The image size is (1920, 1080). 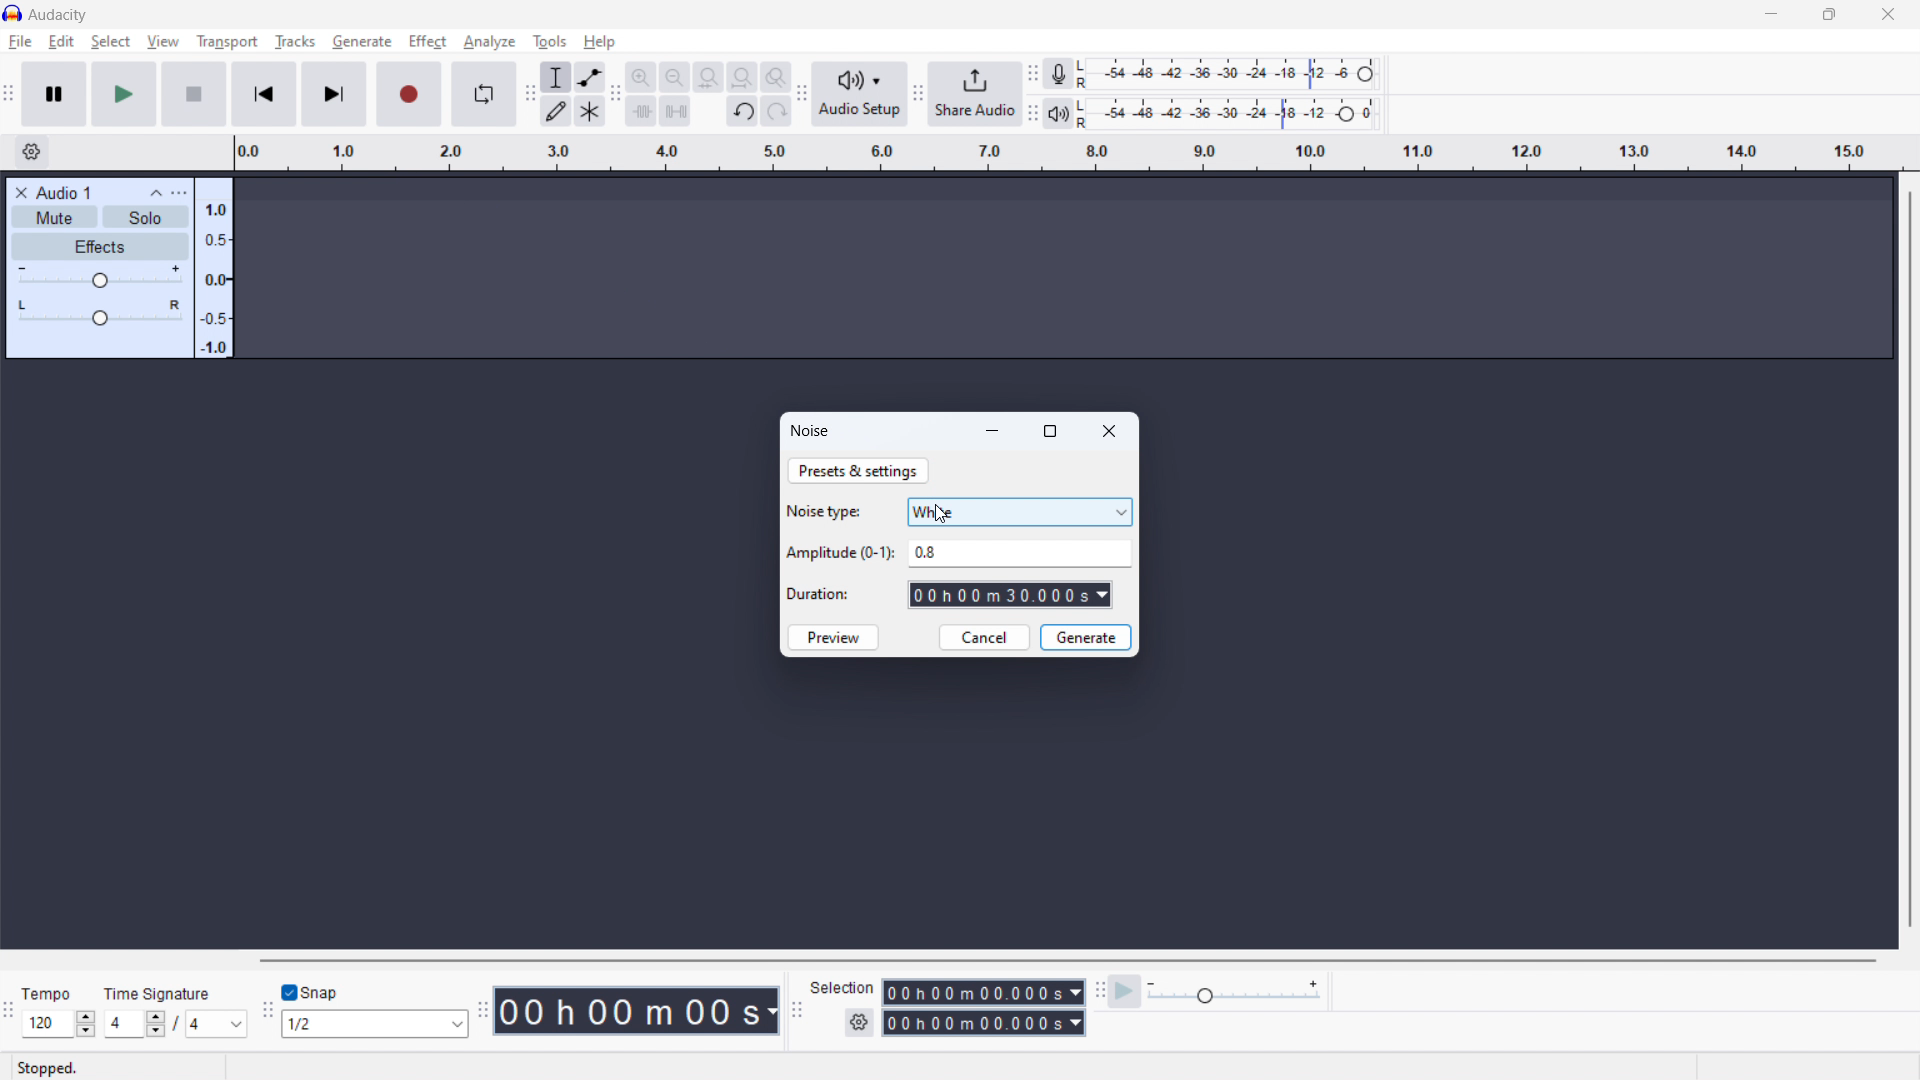 What do you see at coordinates (860, 95) in the screenshot?
I see `audio setup` at bounding box center [860, 95].